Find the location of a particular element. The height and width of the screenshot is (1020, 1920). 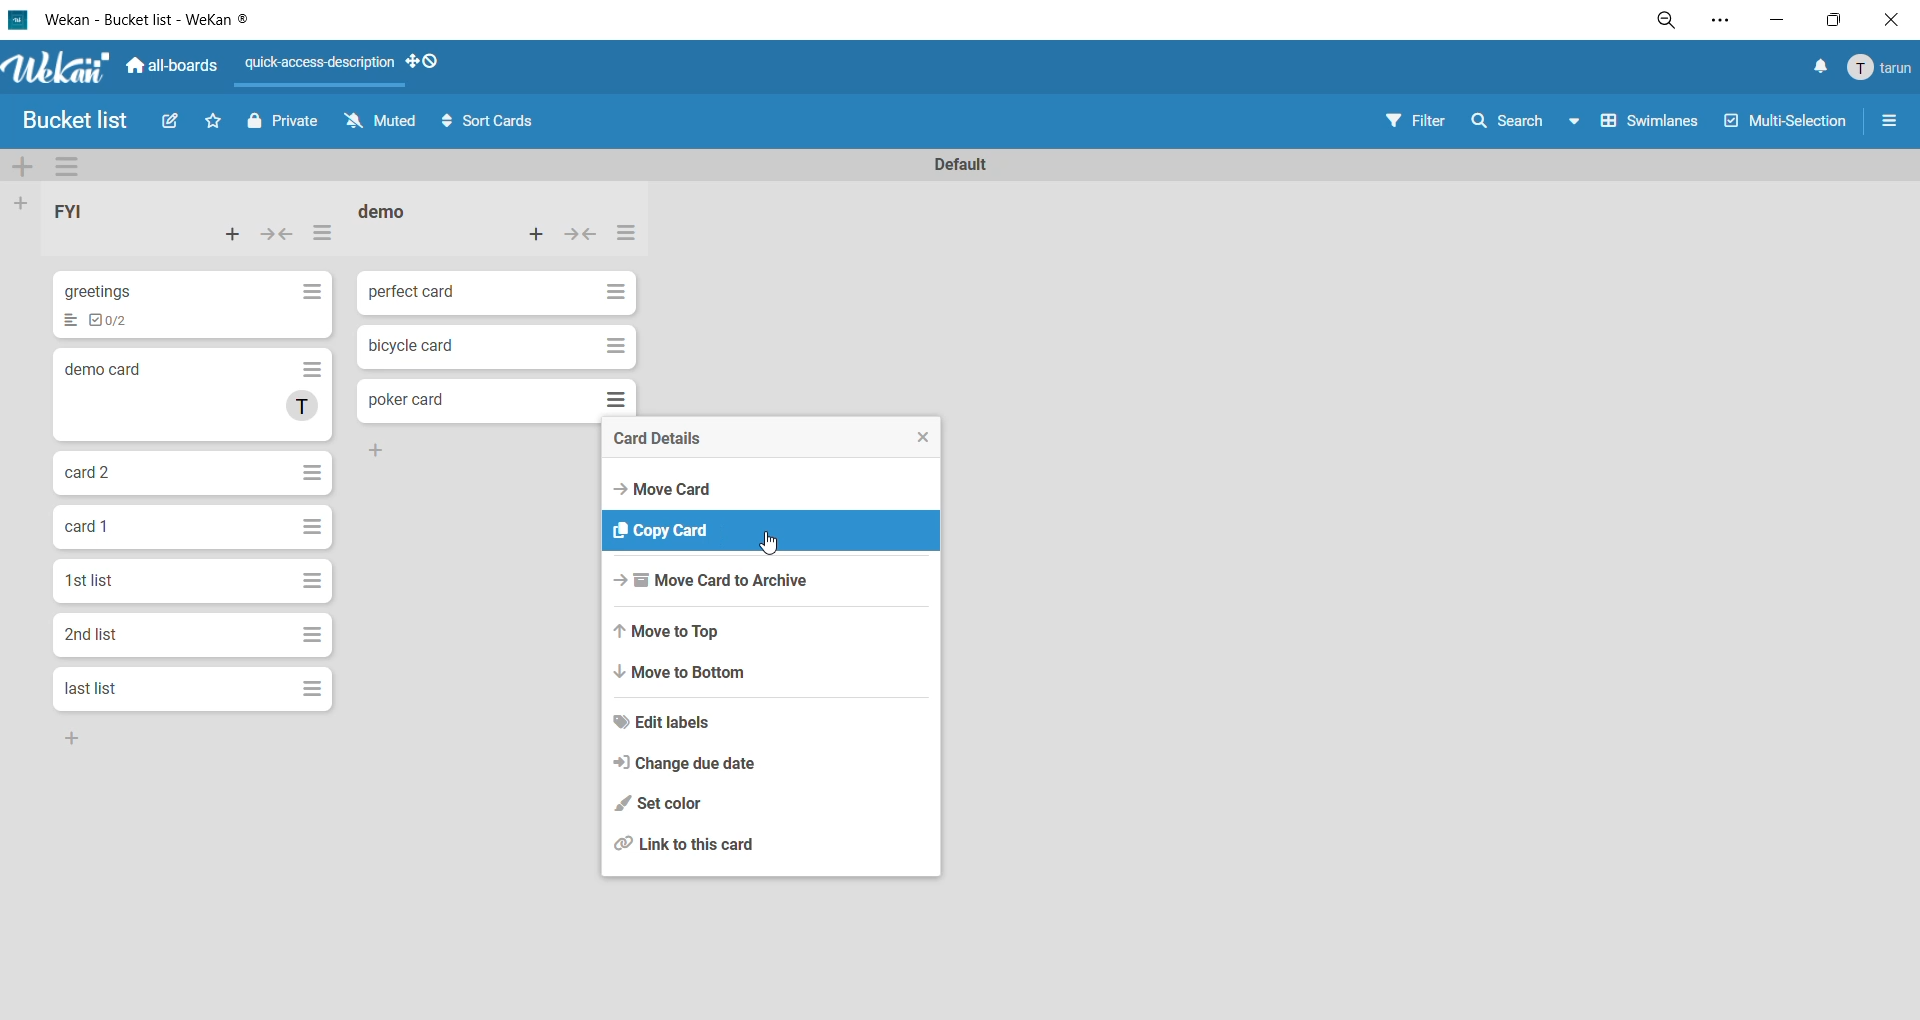

Todos is located at coordinates (117, 321).